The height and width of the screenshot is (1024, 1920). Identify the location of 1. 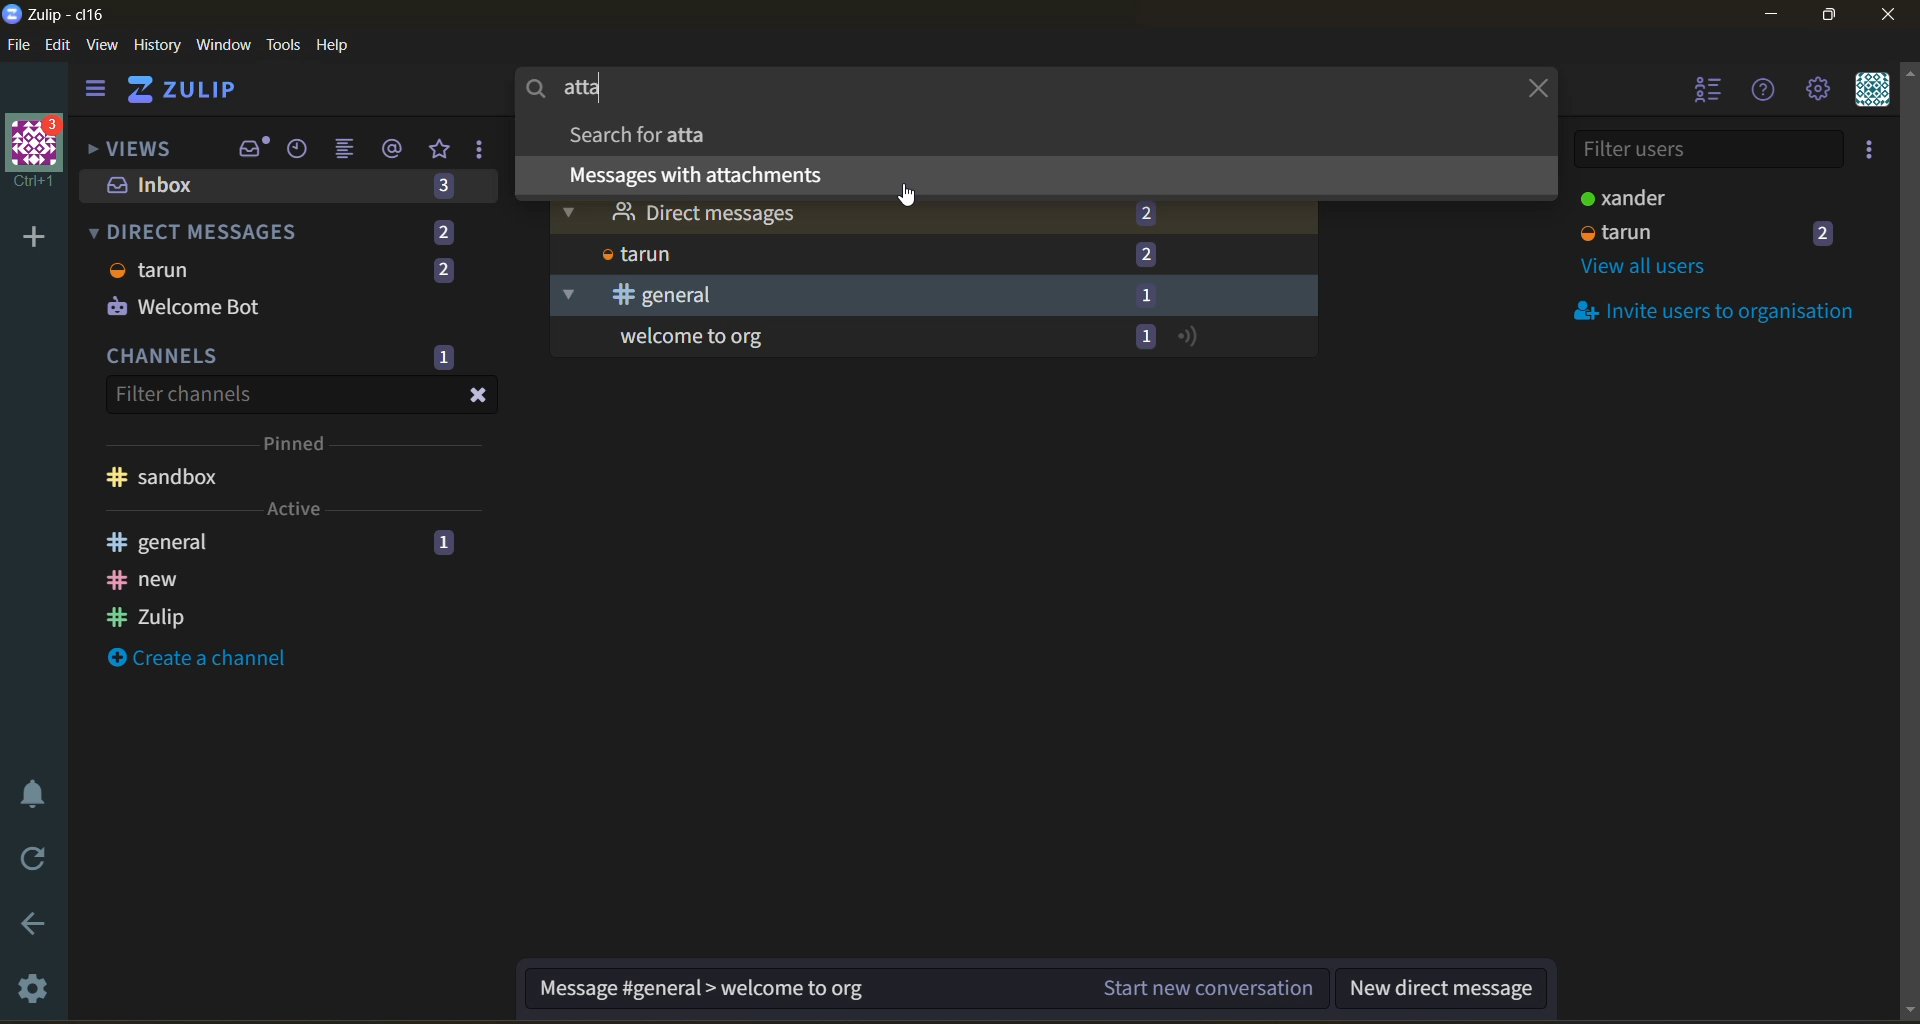
(443, 358).